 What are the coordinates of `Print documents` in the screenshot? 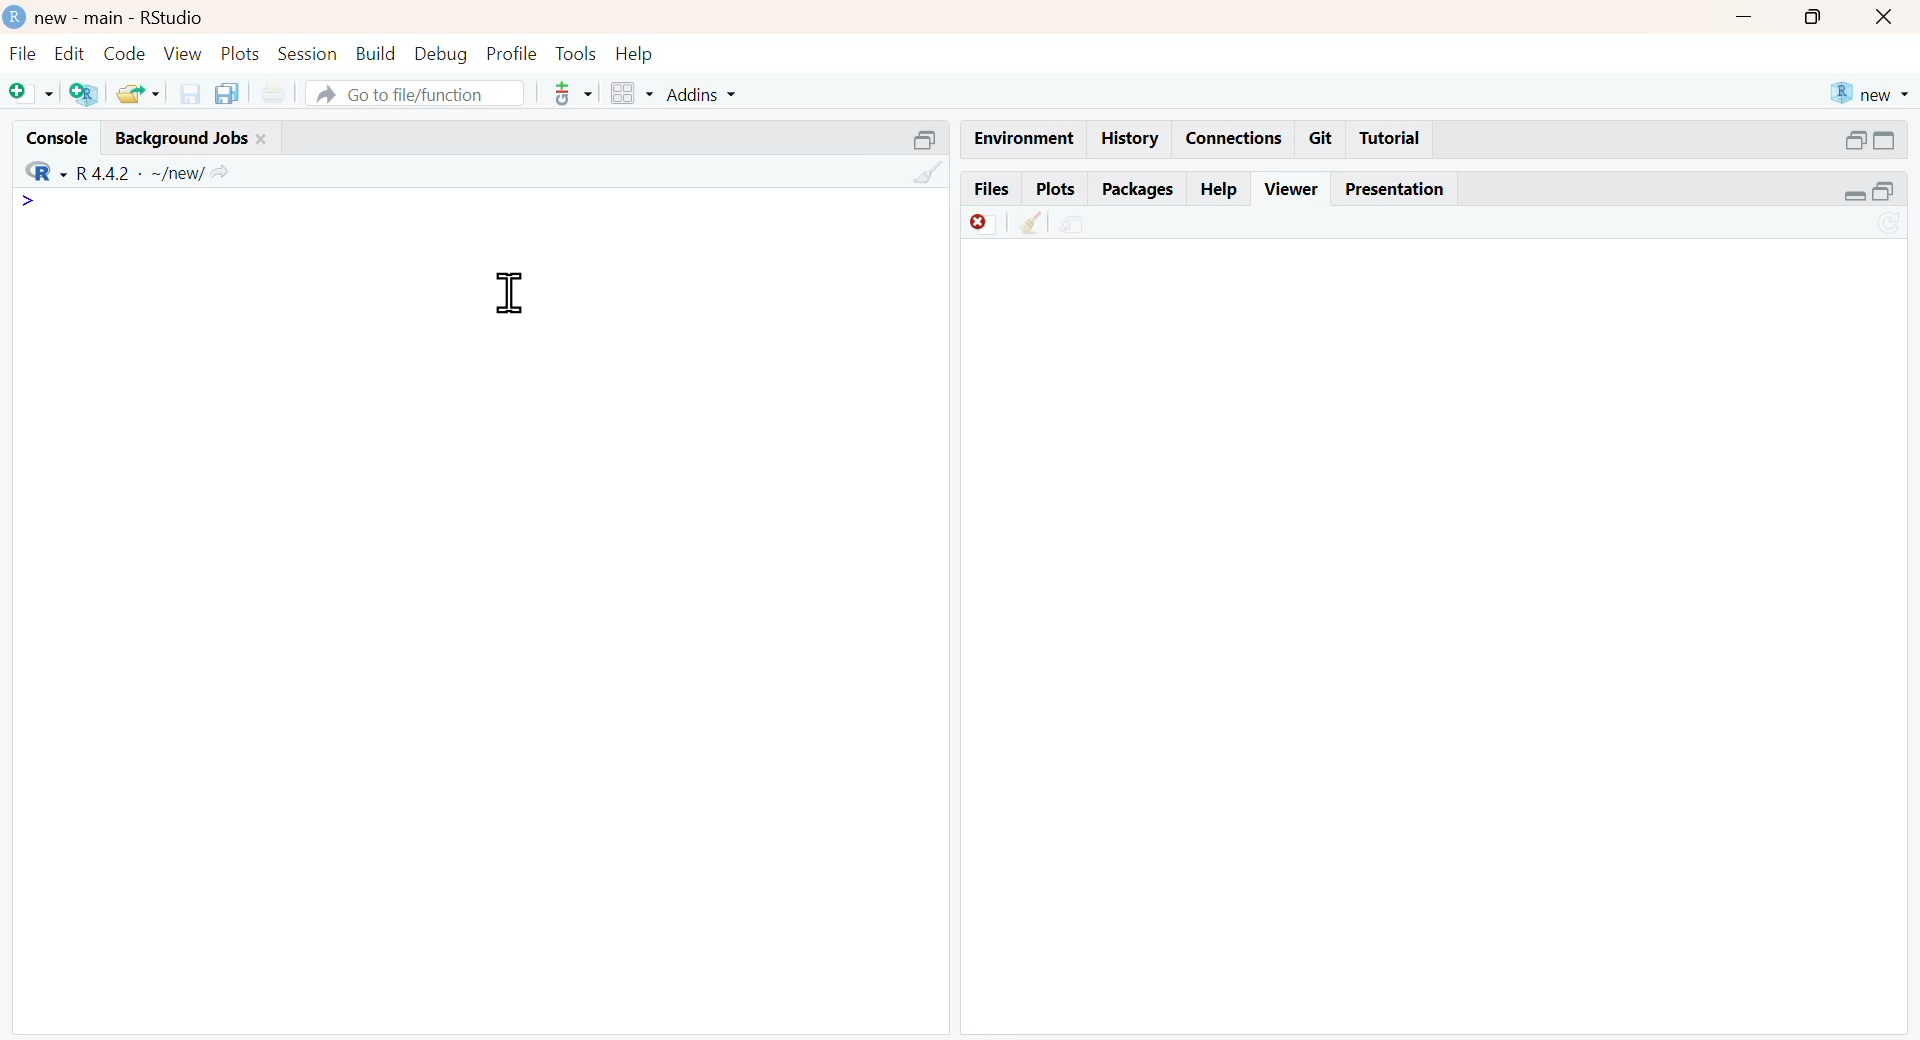 It's located at (278, 89).